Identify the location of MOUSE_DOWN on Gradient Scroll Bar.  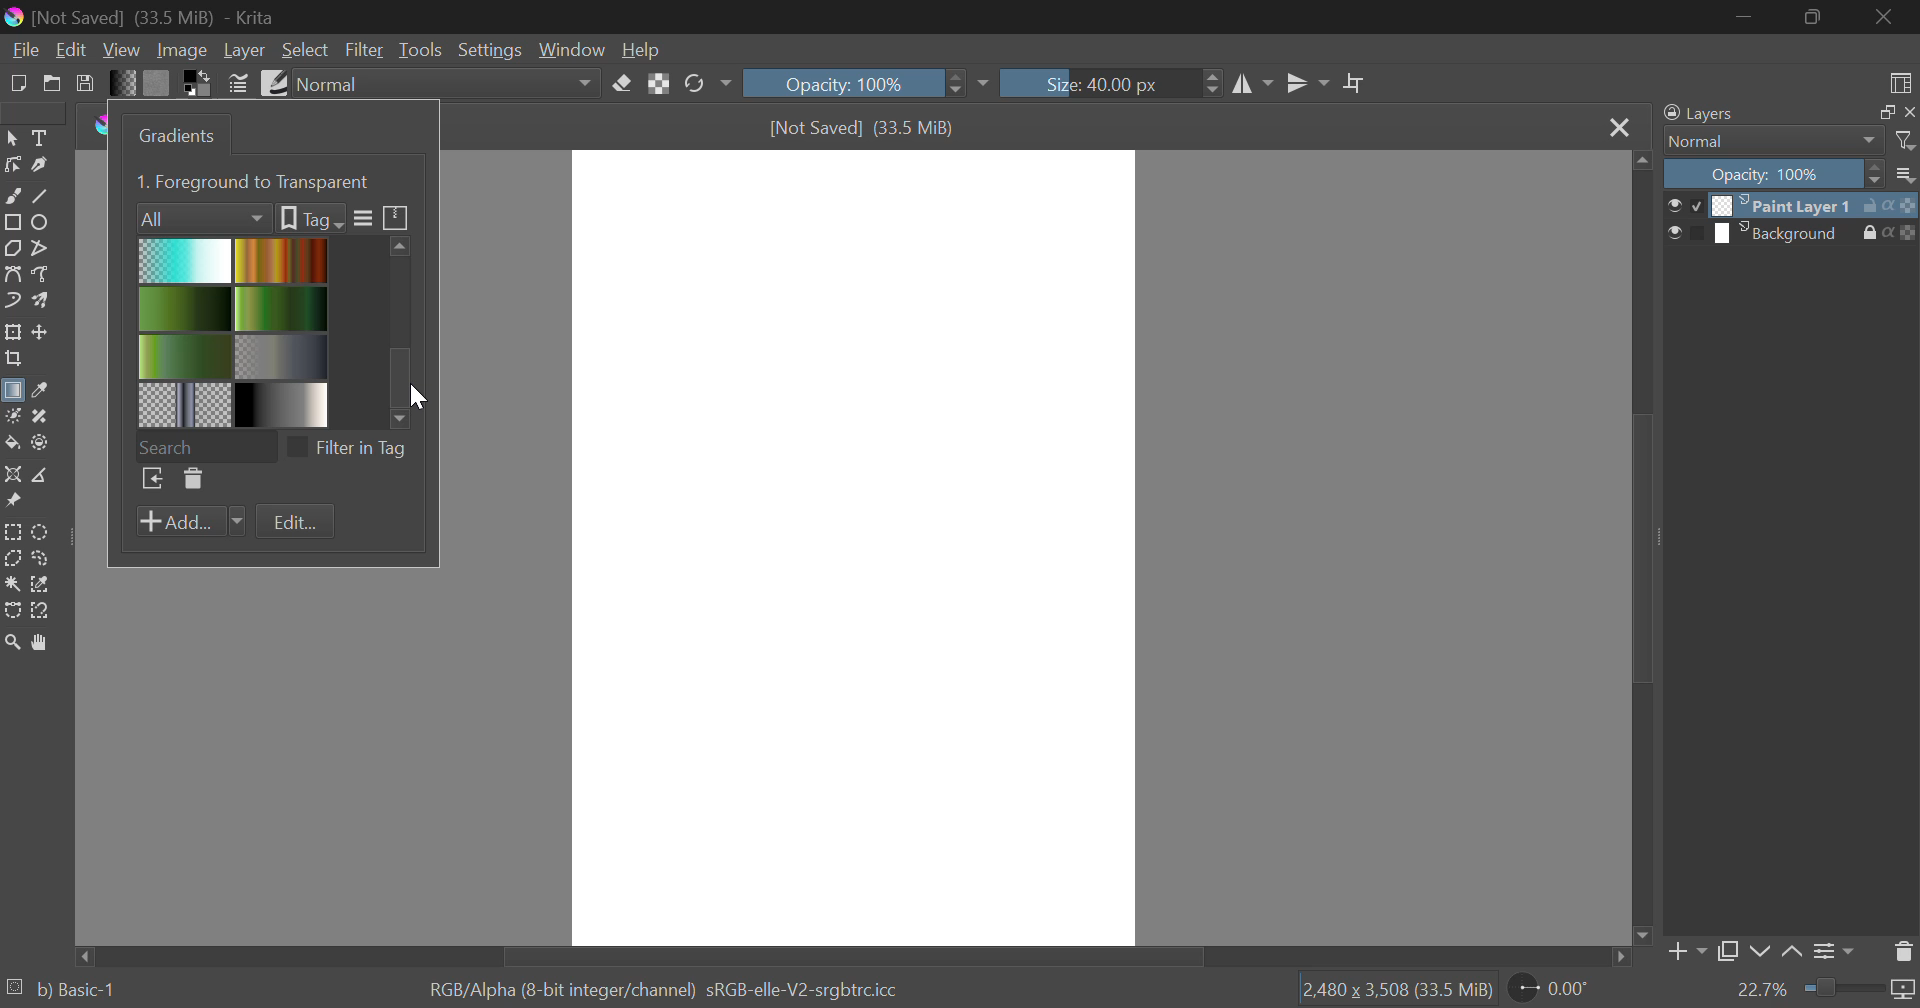
(407, 327).